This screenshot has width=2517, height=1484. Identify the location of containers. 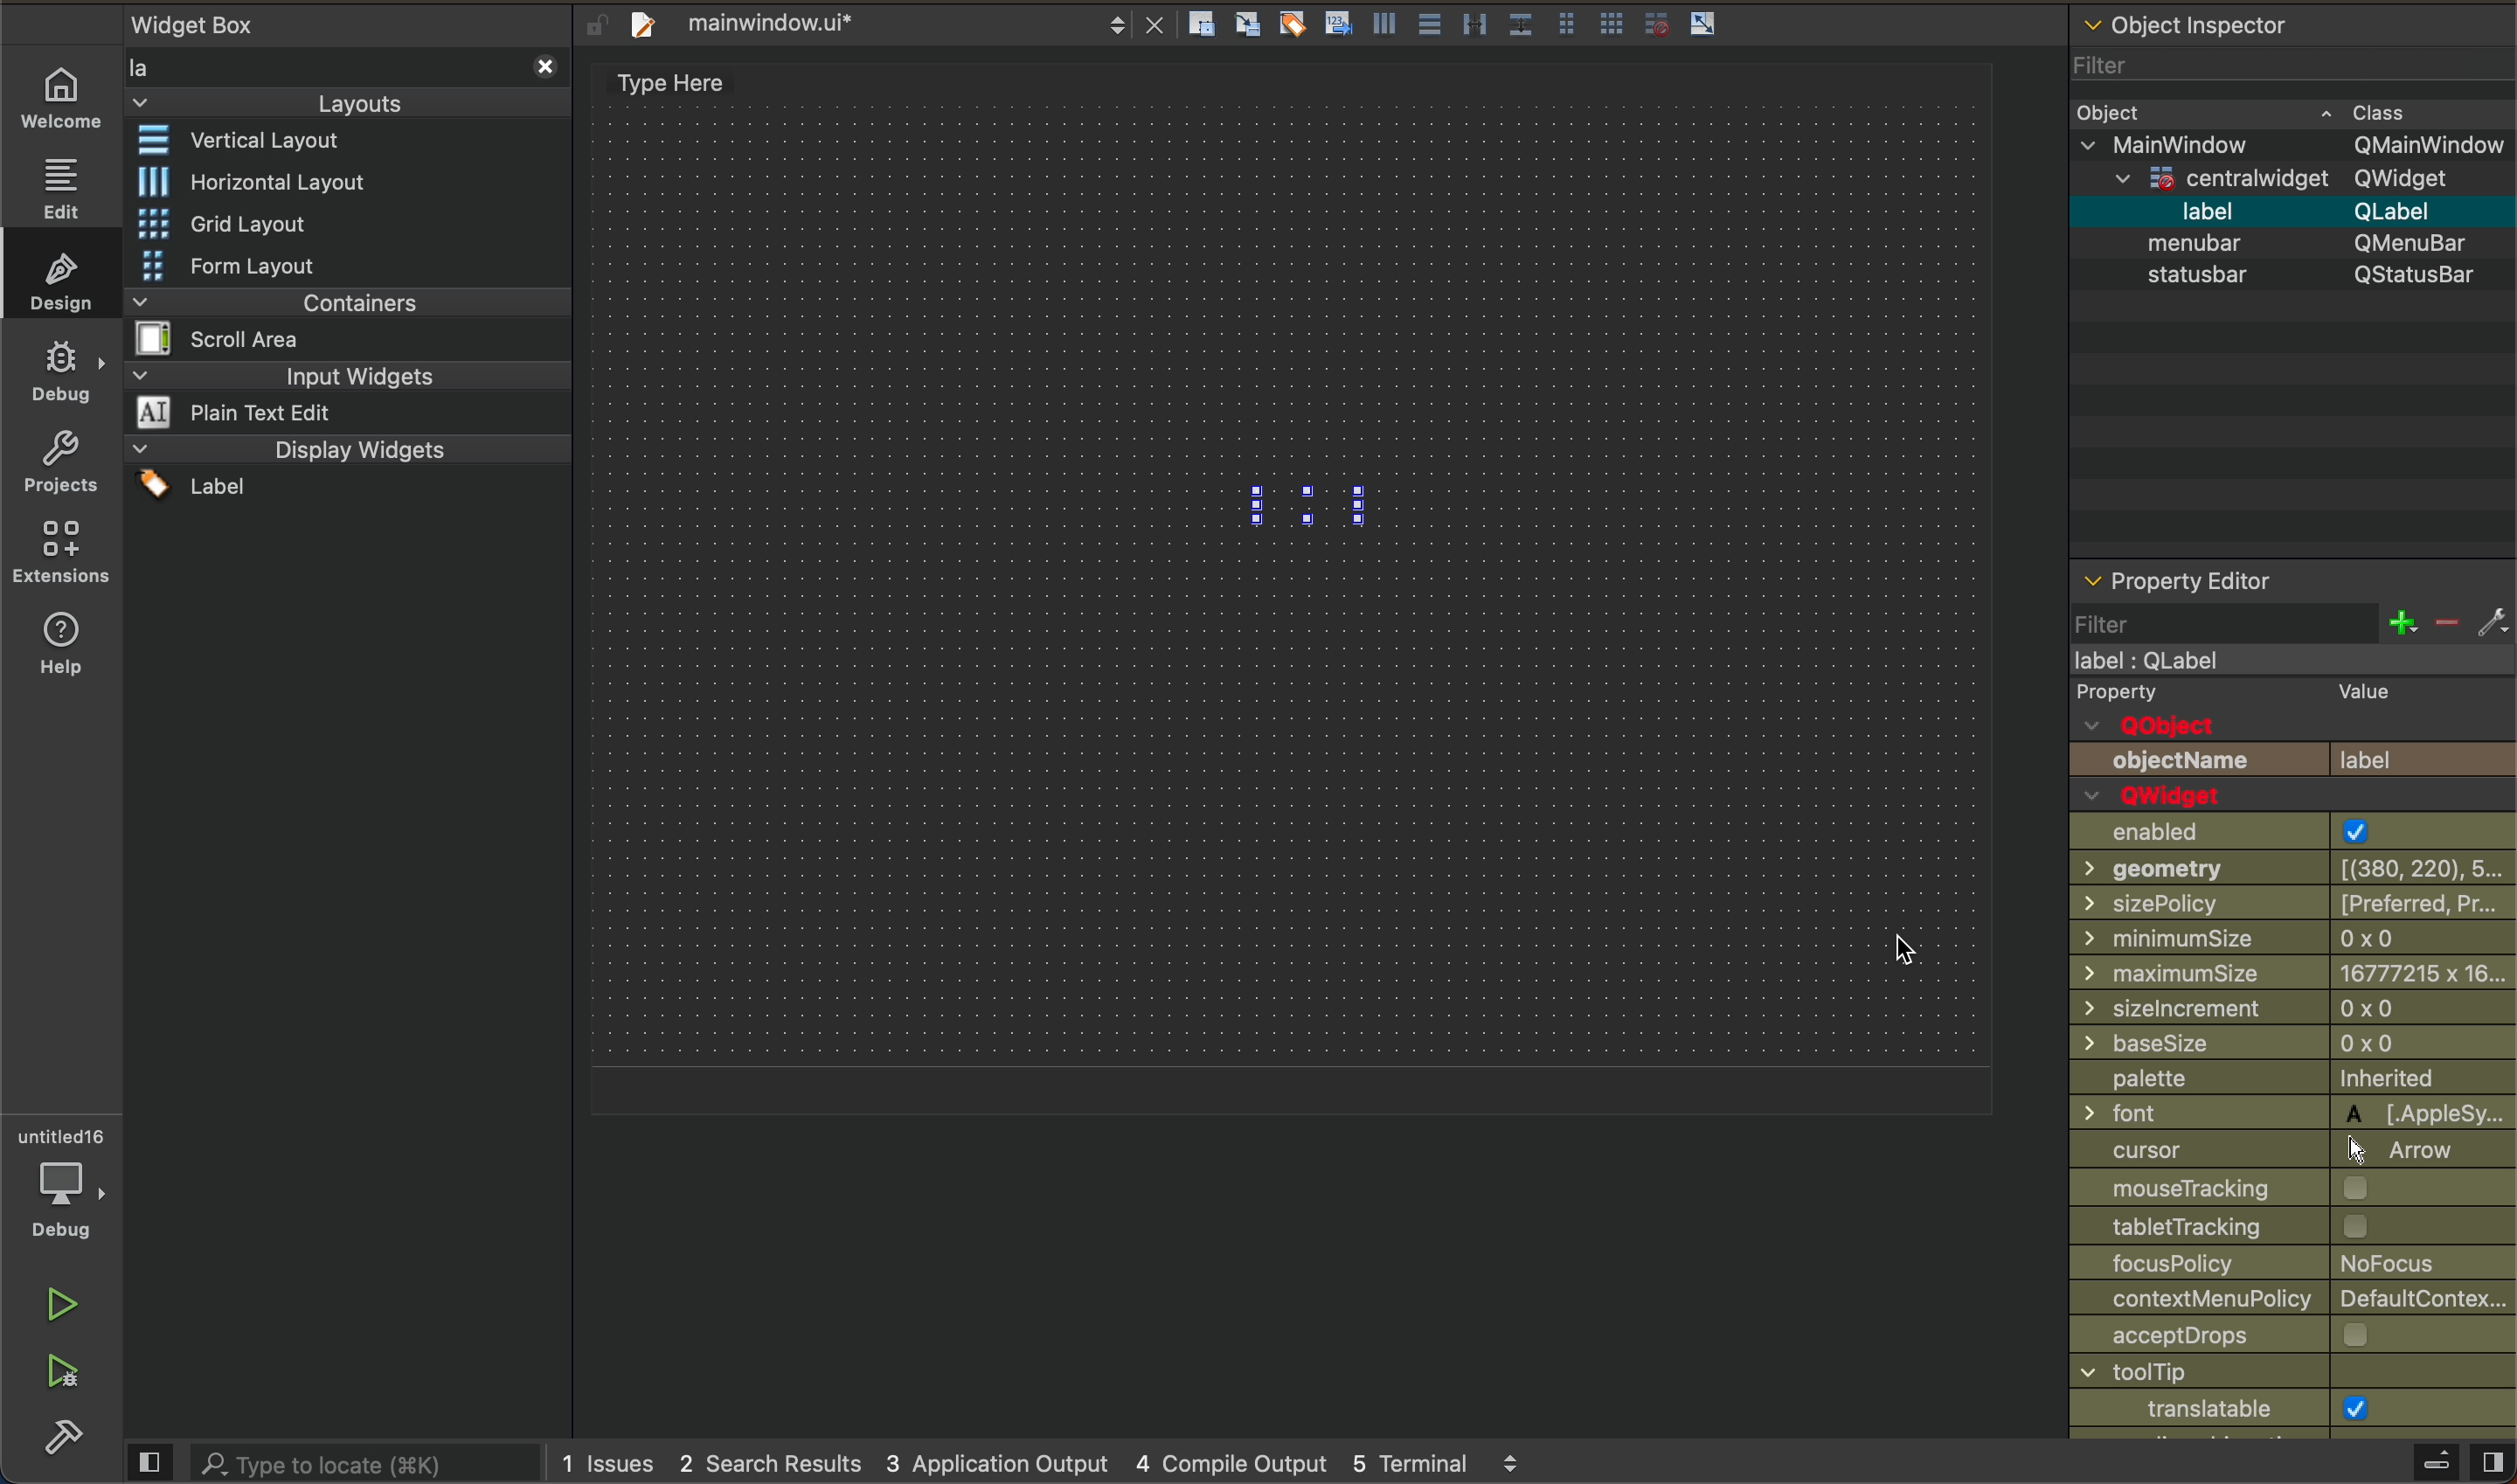
(336, 301).